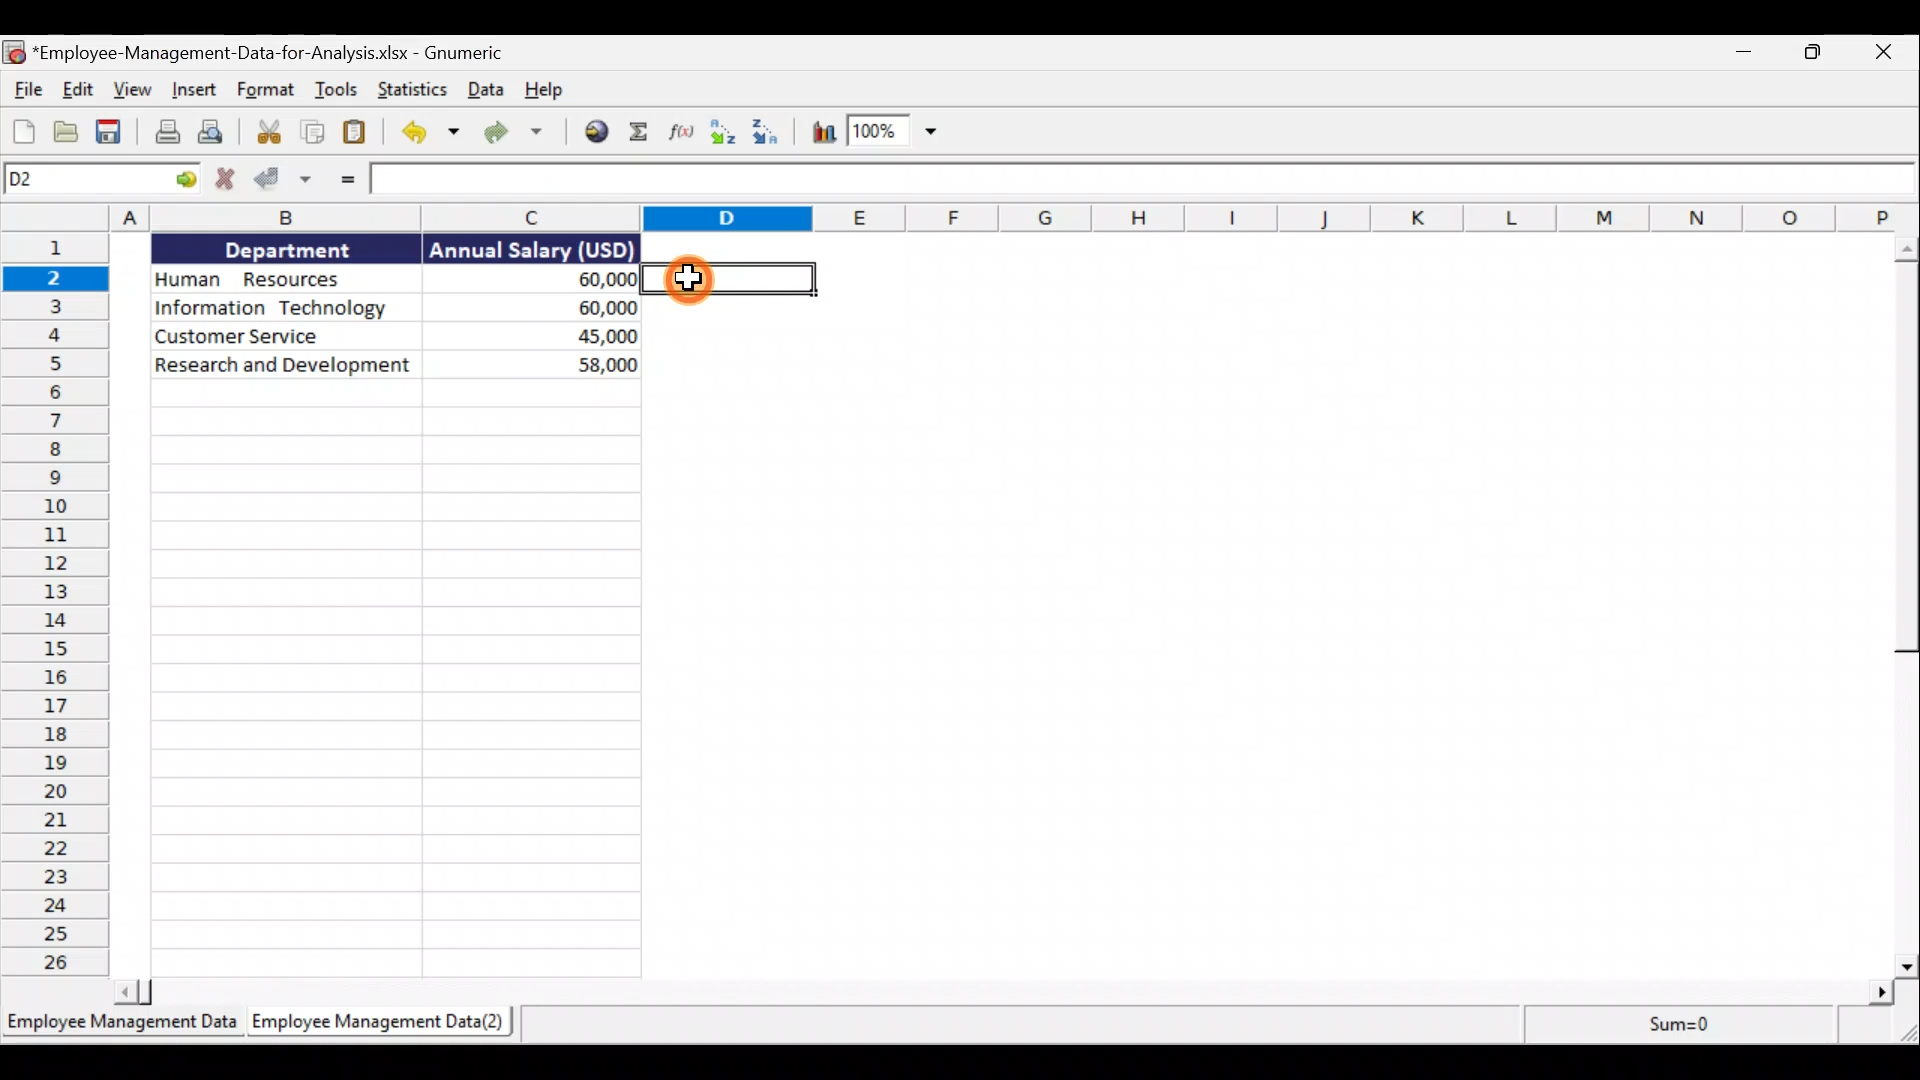 This screenshot has height=1080, width=1920. I want to click on Print preview, so click(214, 132).